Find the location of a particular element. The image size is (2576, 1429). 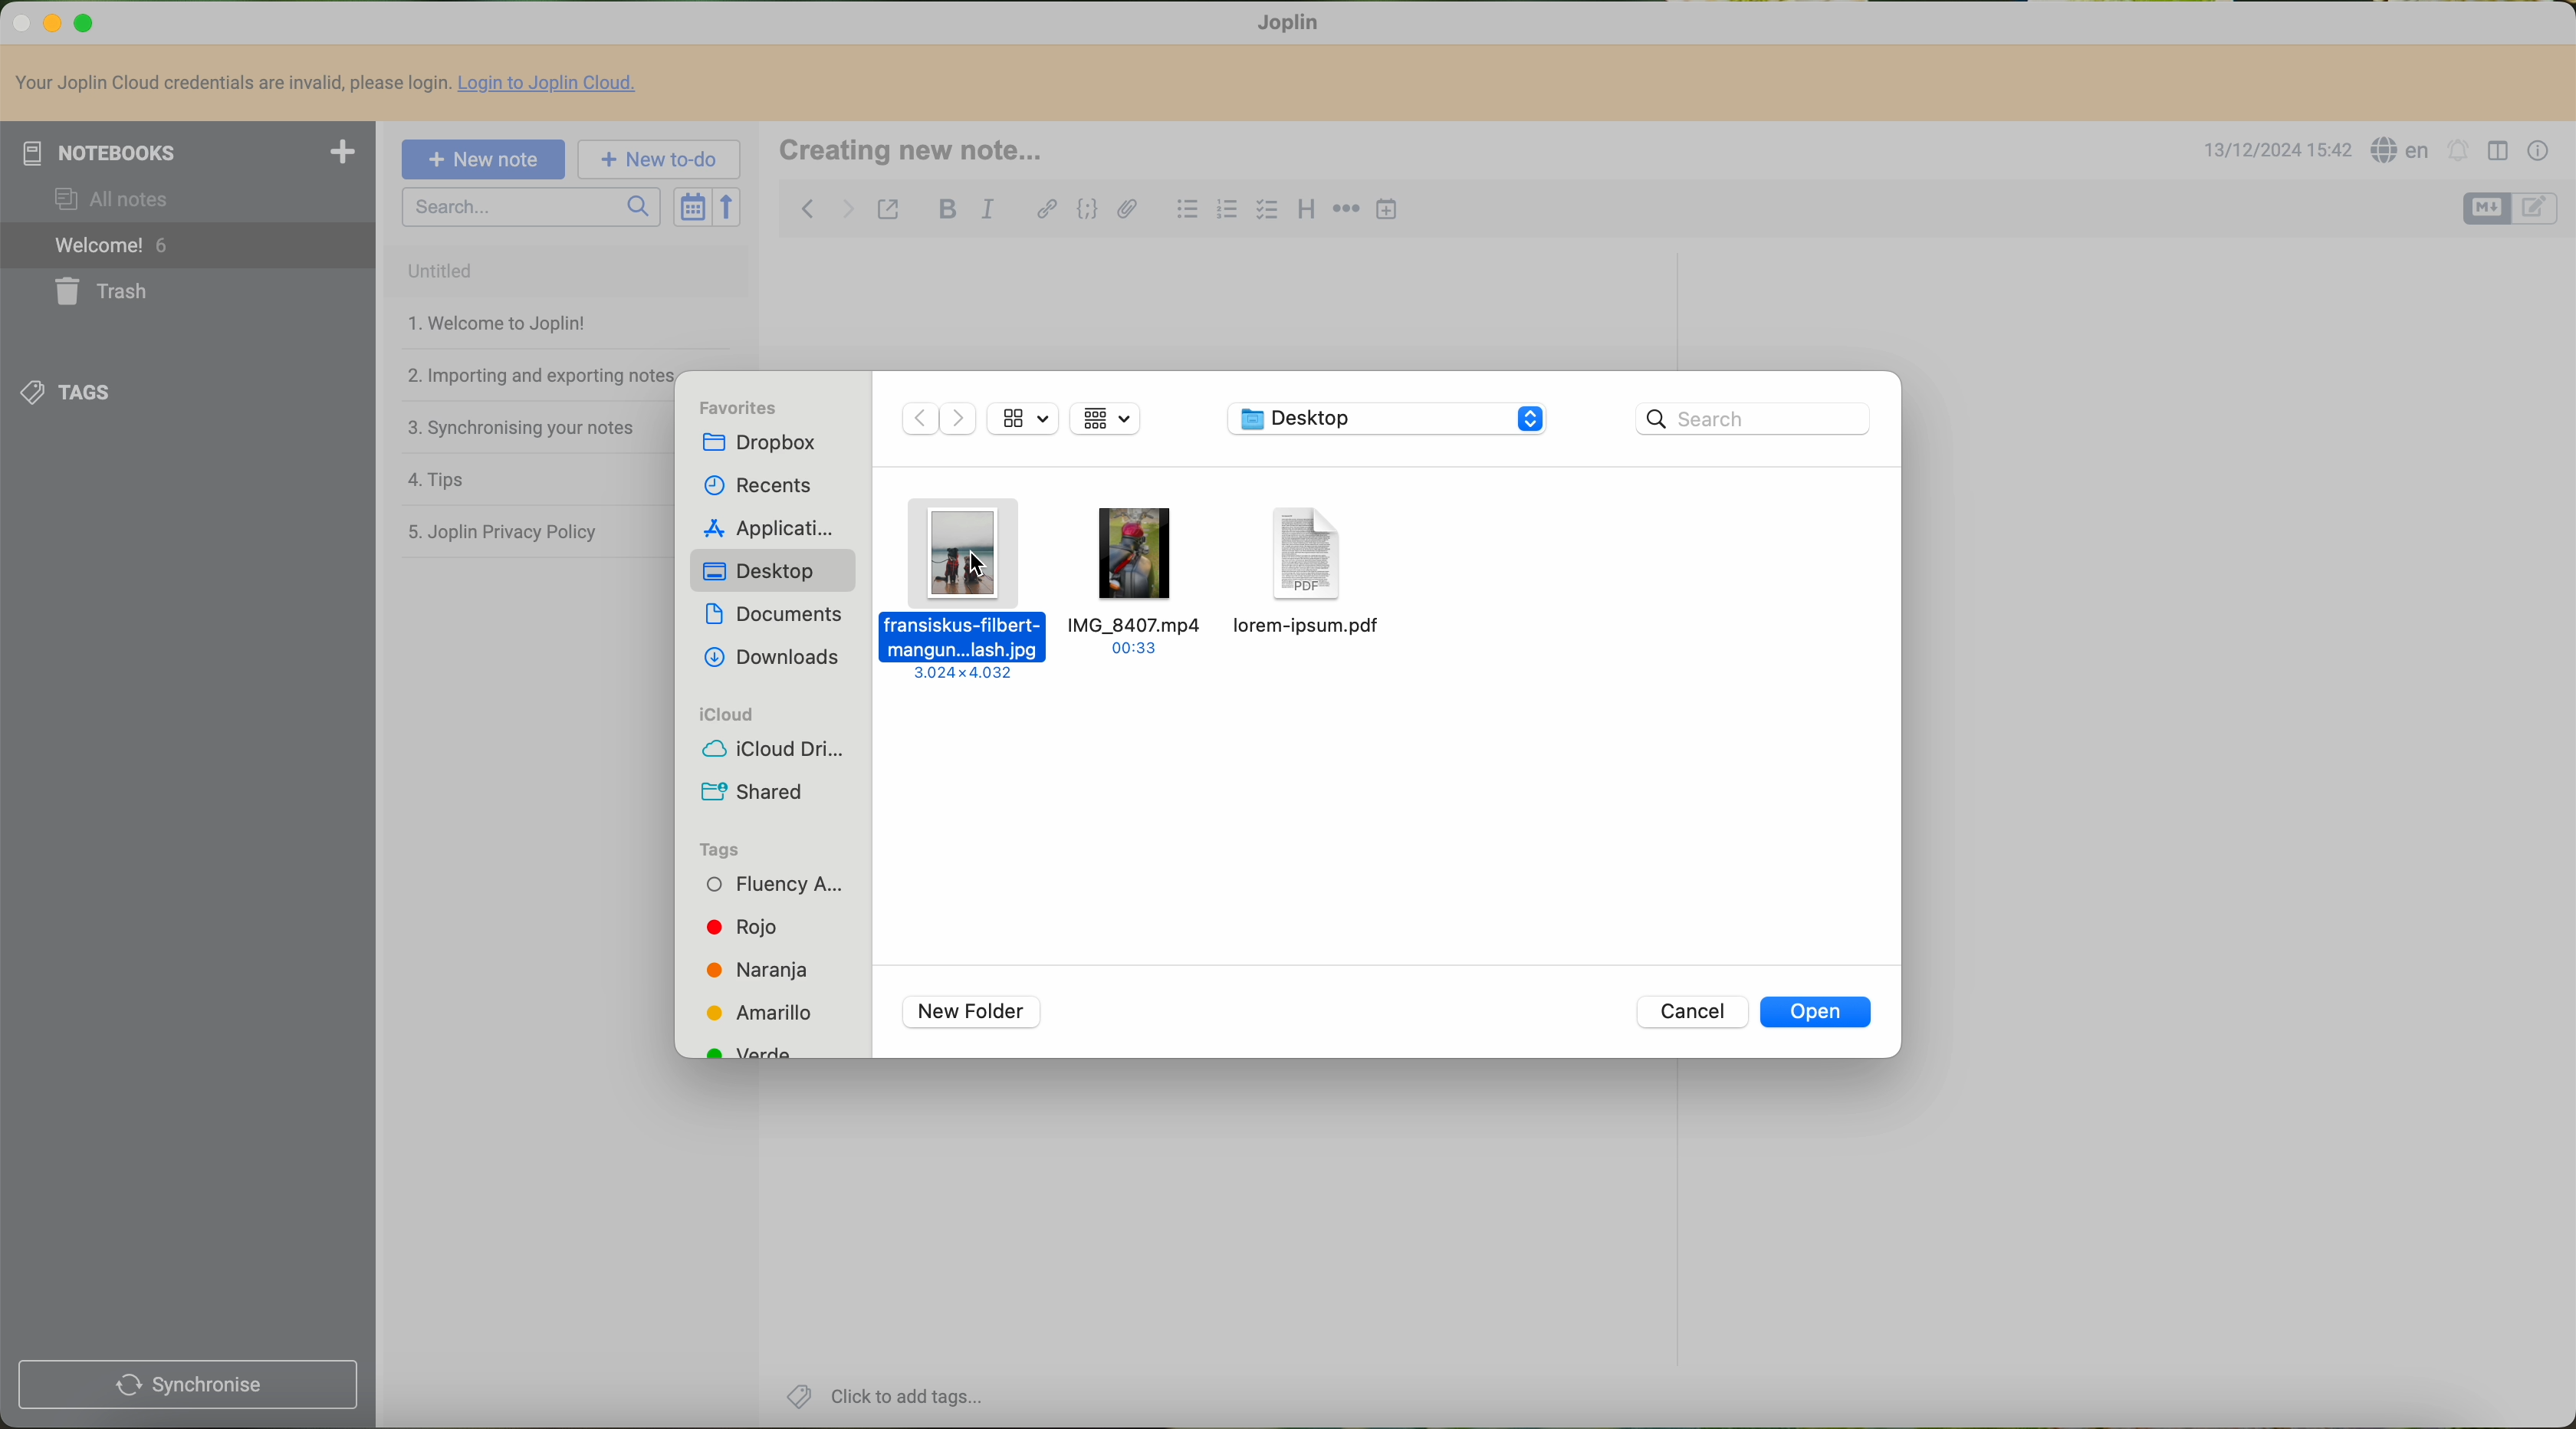

untitled note is located at coordinates (564, 271).